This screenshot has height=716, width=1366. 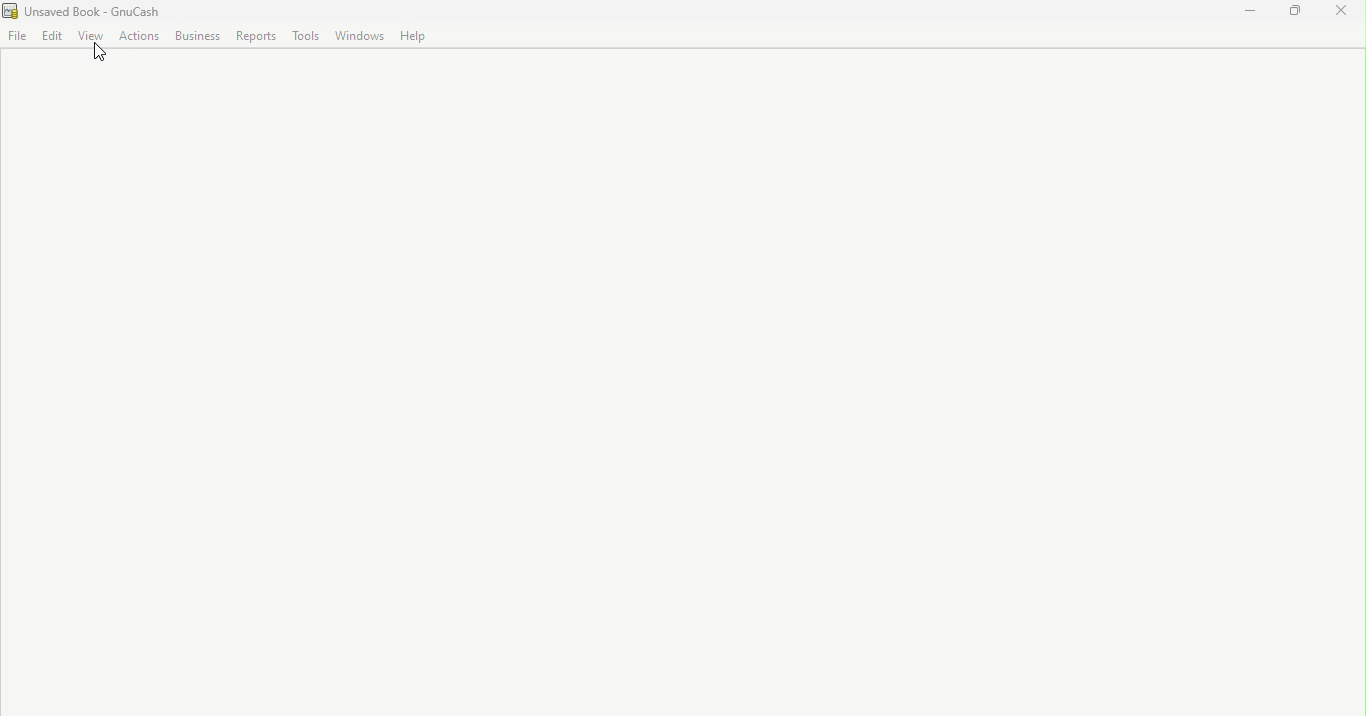 I want to click on File name, so click(x=83, y=11).